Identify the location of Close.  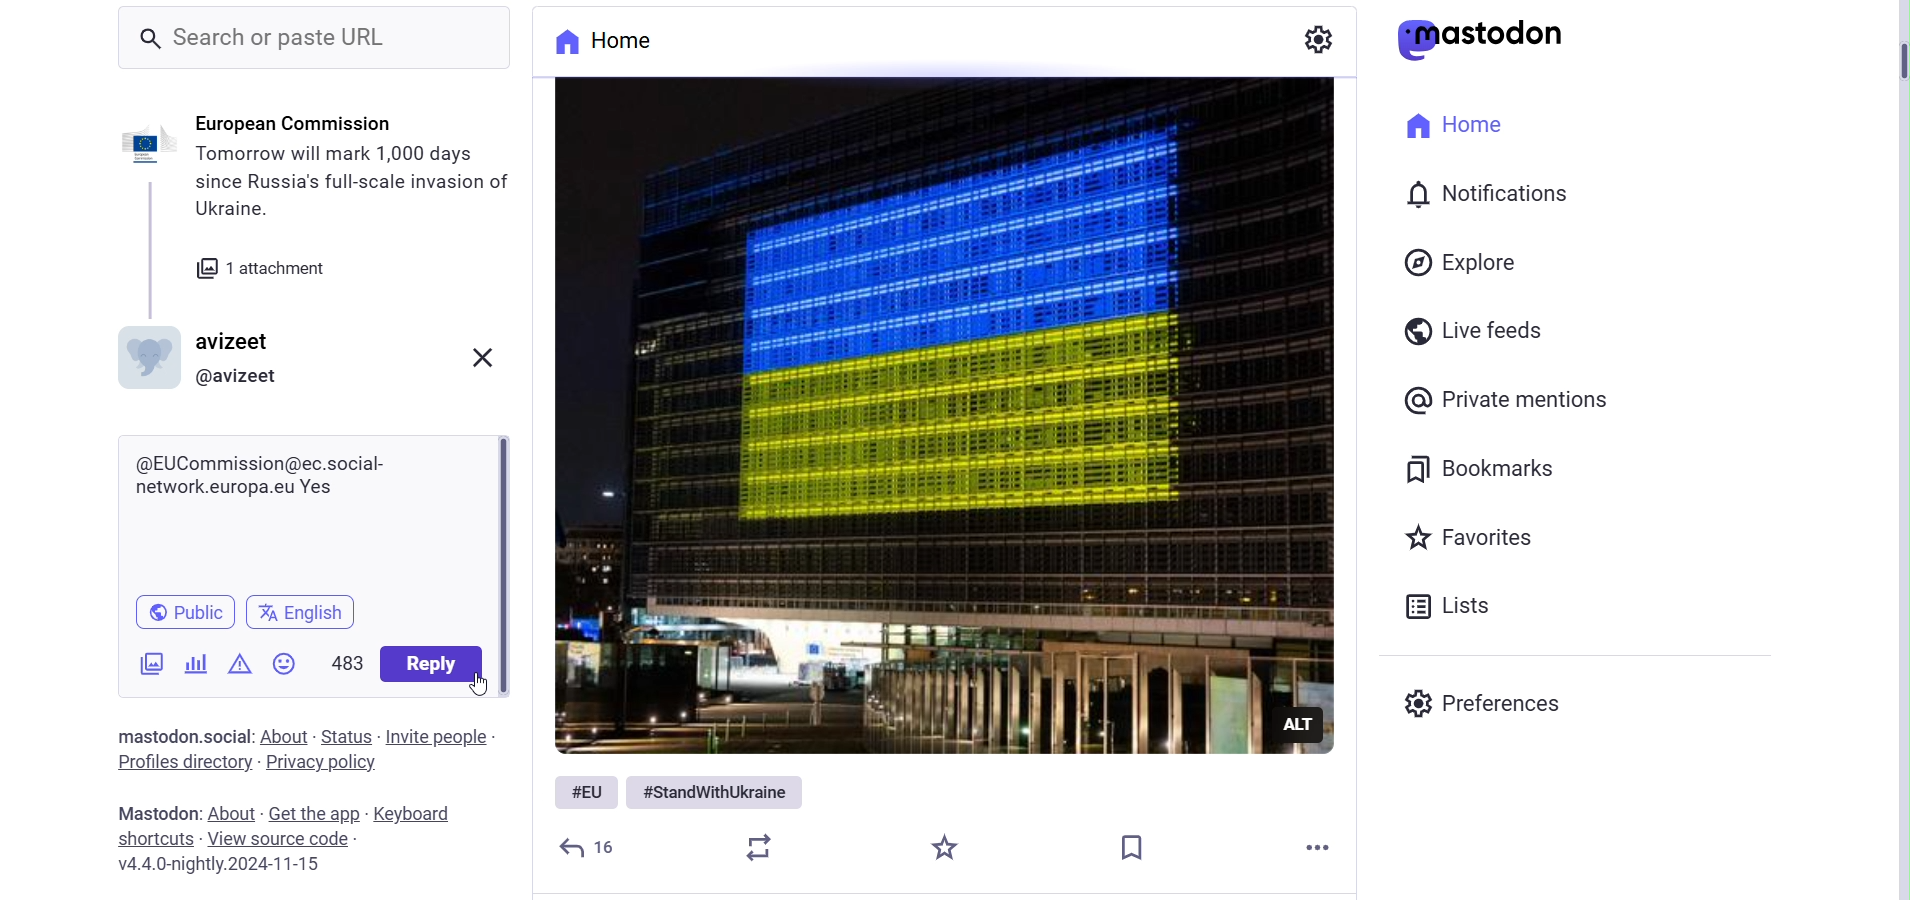
(481, 359).